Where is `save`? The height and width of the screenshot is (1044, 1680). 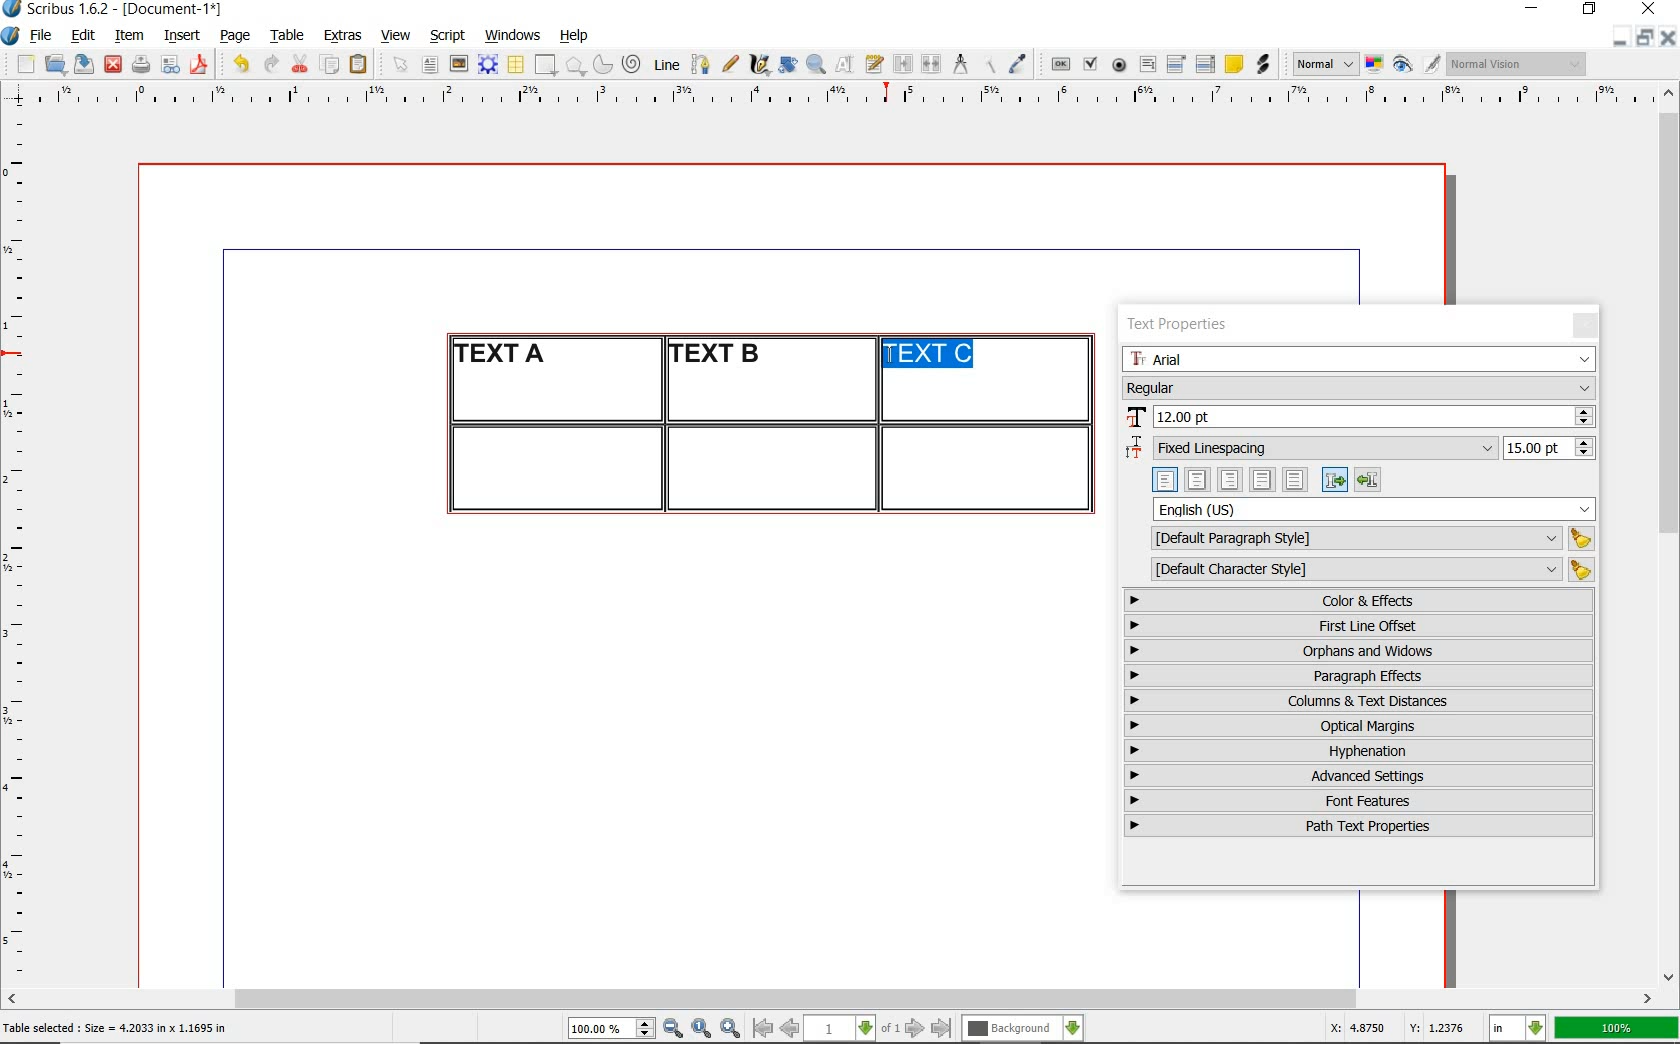
save is located at coordinates (81, 64).